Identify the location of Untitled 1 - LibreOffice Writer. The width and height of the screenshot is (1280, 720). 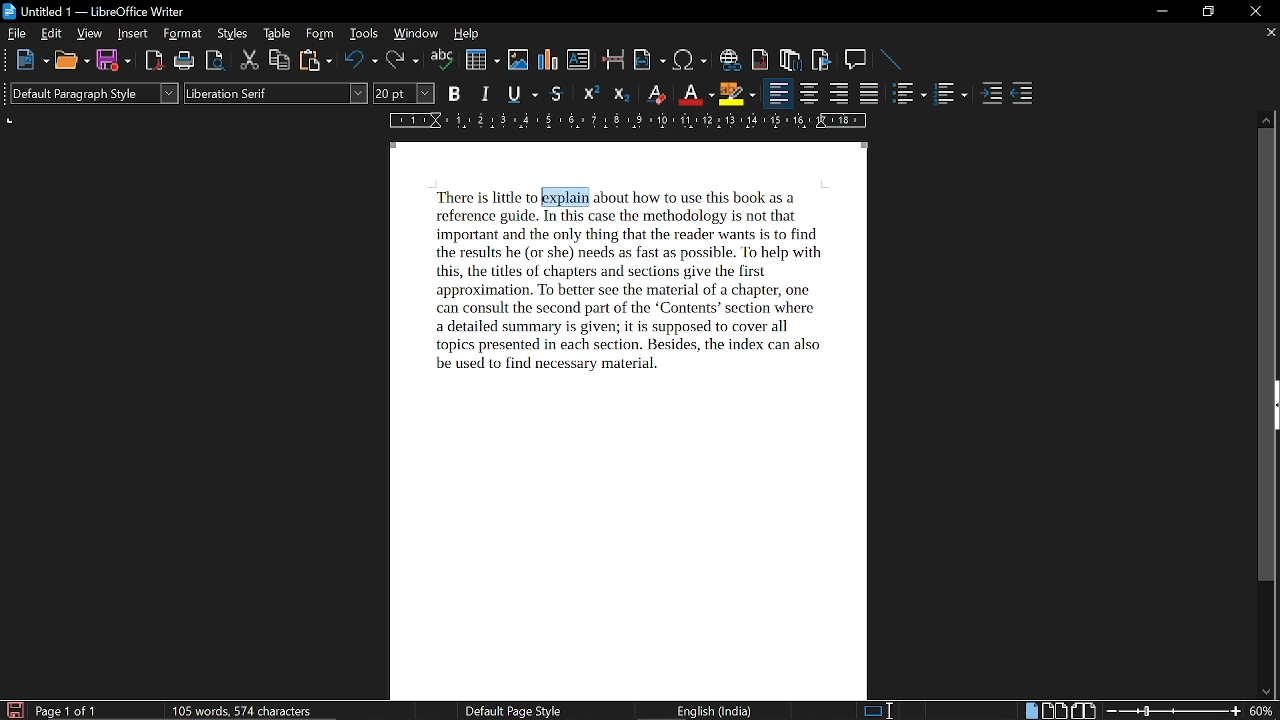
(105, 11).